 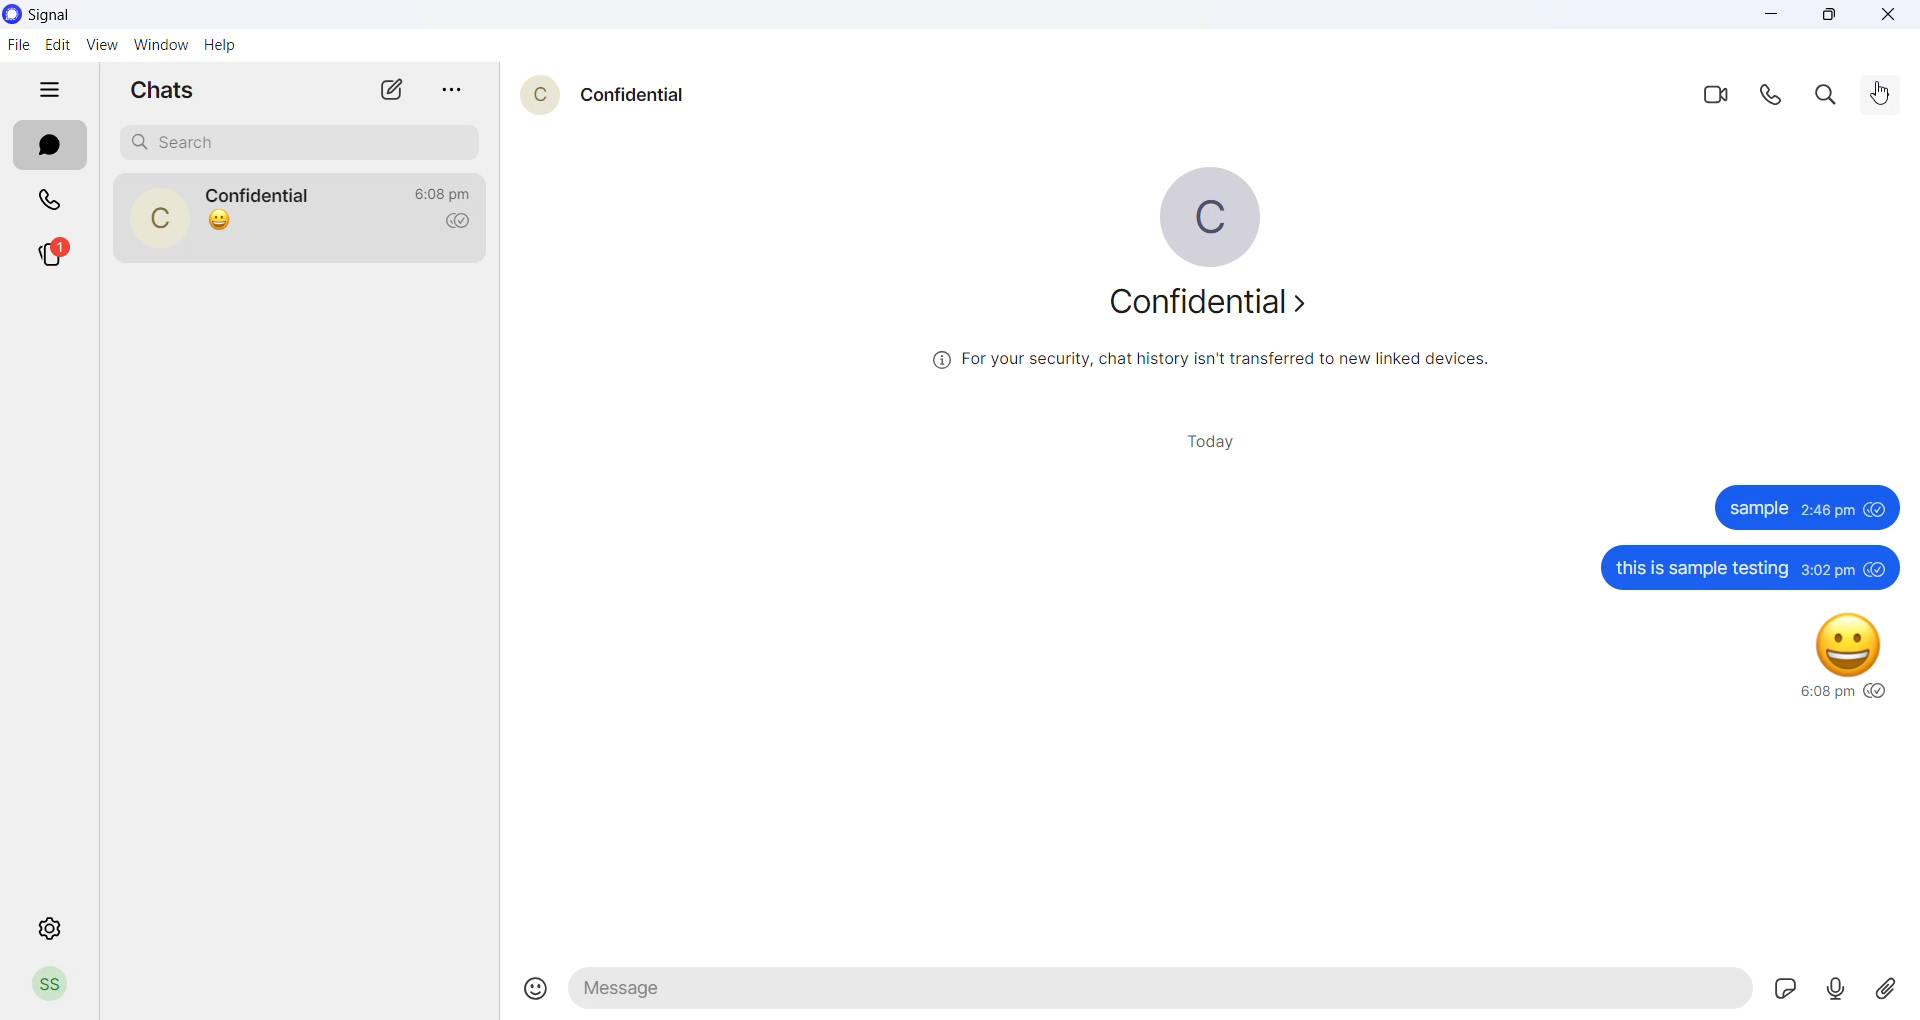 What do you see at coordinates (58, 201) in the screenshot?
I see `calls` at bounding box center [58, 201].